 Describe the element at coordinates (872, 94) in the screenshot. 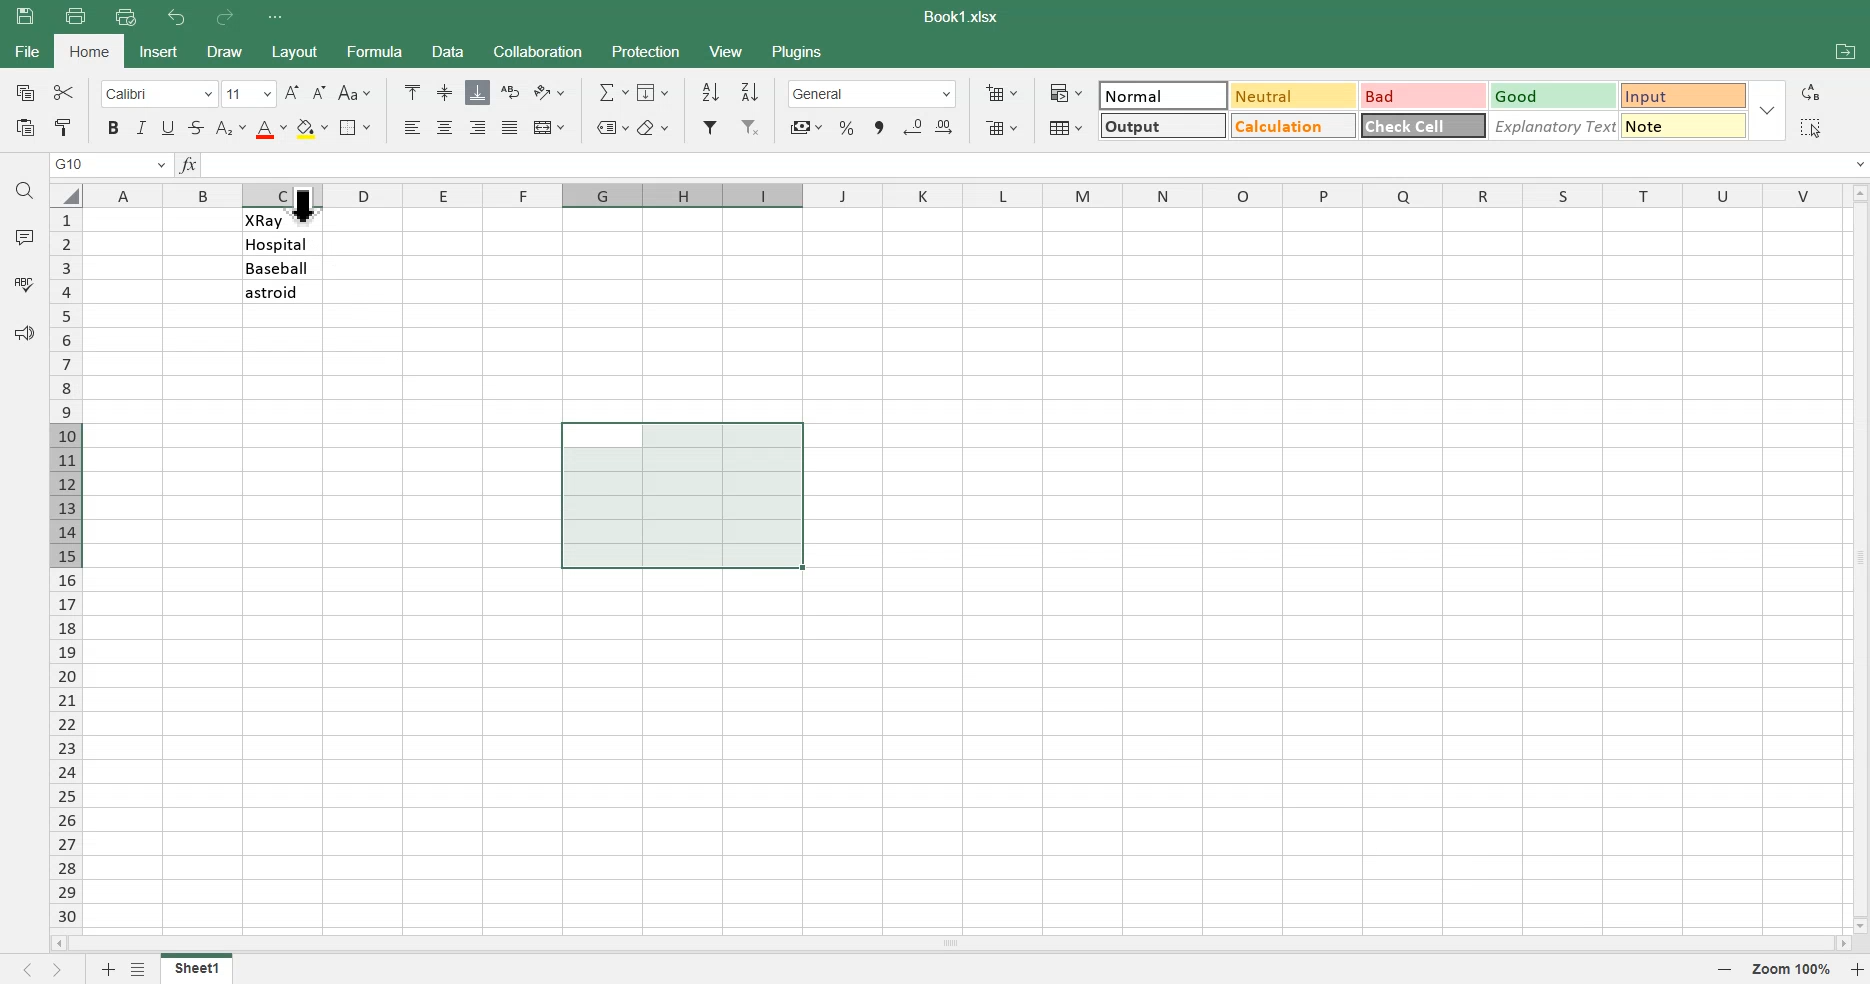

I see `General` at that location.